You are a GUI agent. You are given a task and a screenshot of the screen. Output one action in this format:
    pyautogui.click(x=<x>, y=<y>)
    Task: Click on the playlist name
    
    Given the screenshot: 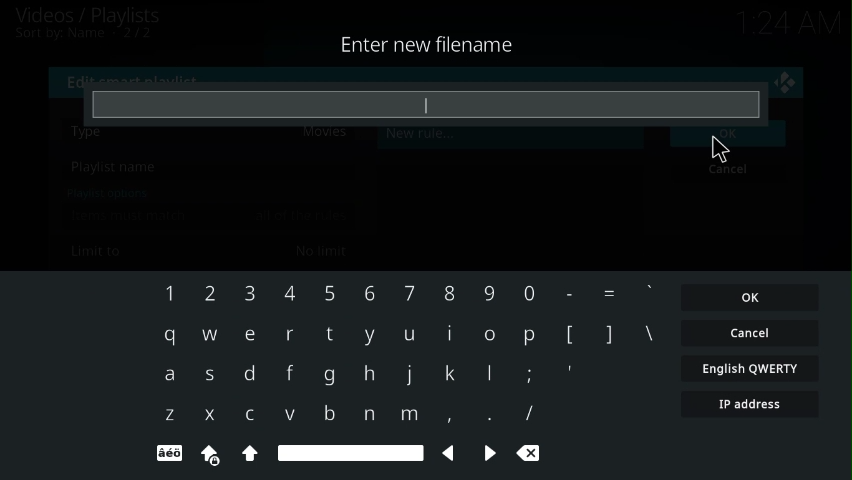 What is the action you would take?
    pyautogui.click(x=115, y=168)
    